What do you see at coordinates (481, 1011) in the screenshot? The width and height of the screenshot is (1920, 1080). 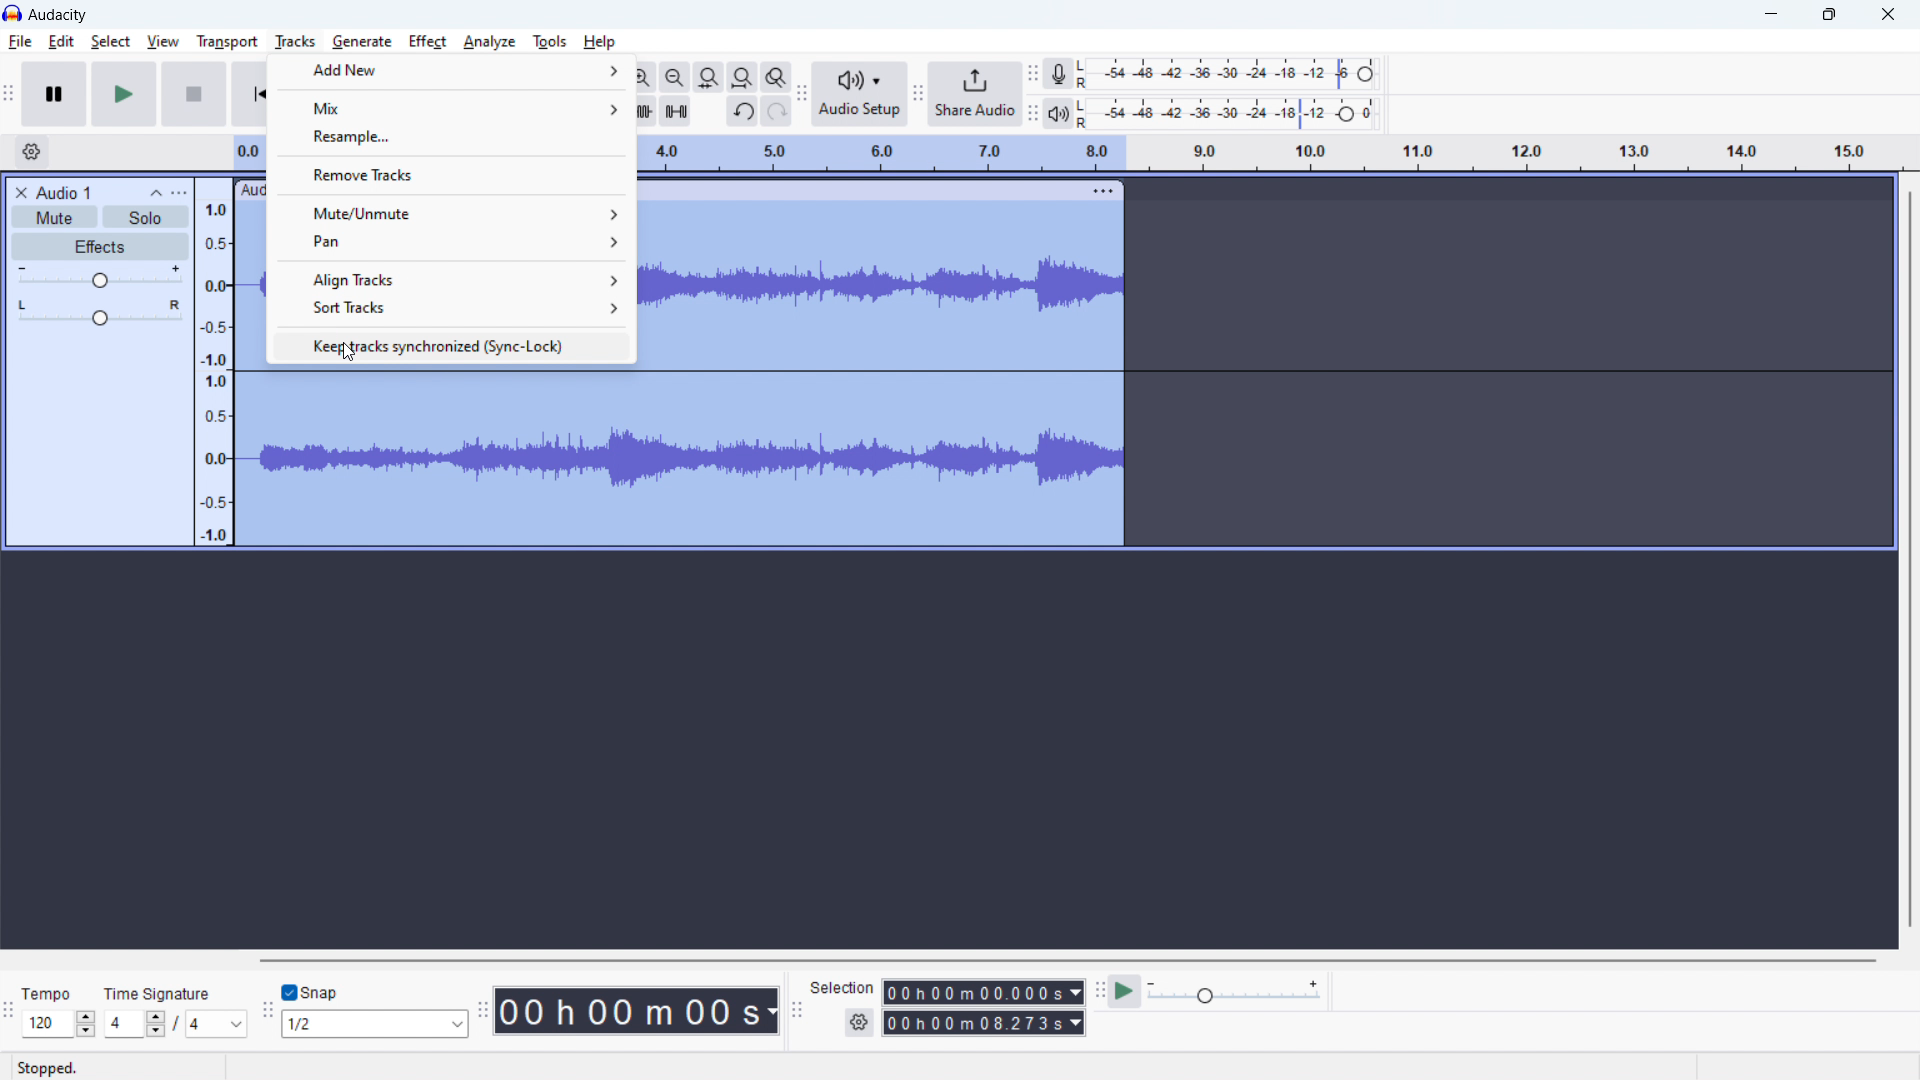 I see `time toolbar` at bounding box center [481, 1011].